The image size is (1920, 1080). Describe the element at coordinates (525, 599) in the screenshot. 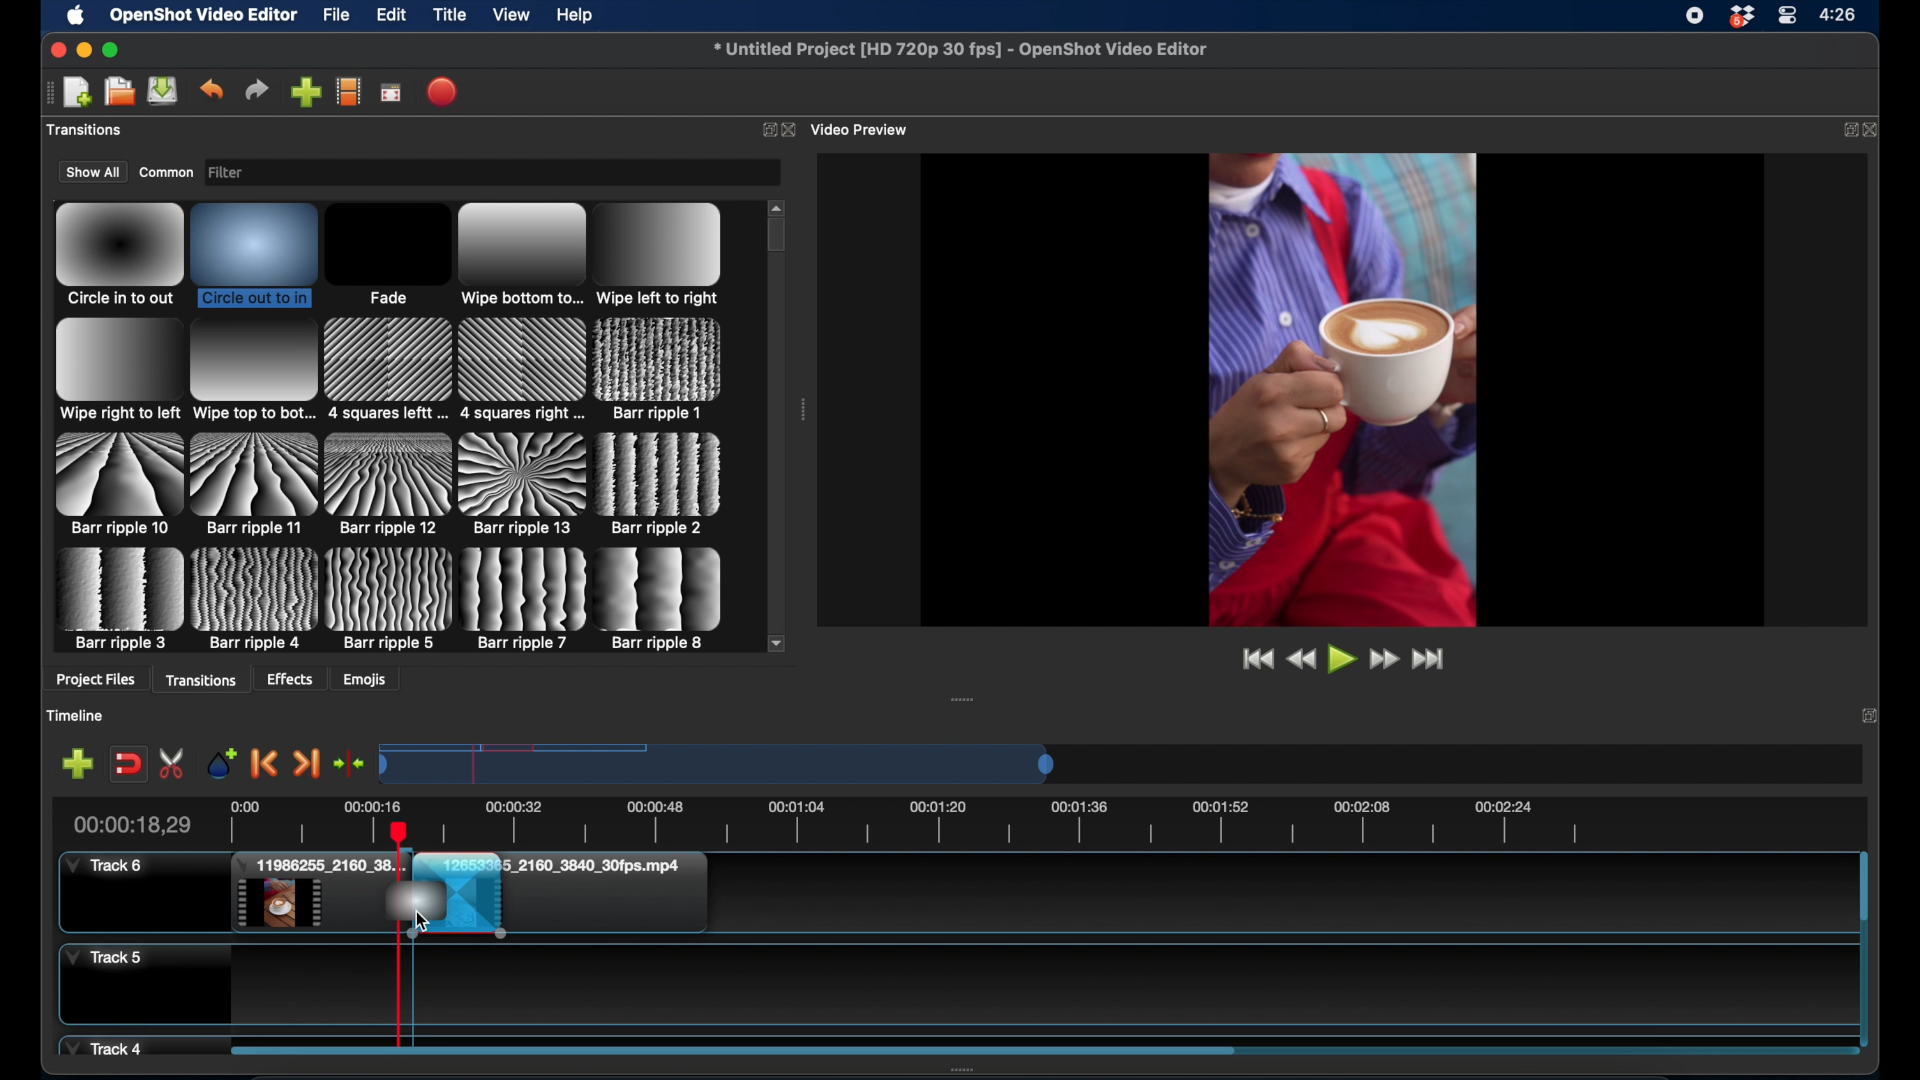

I see `transition` at that location.